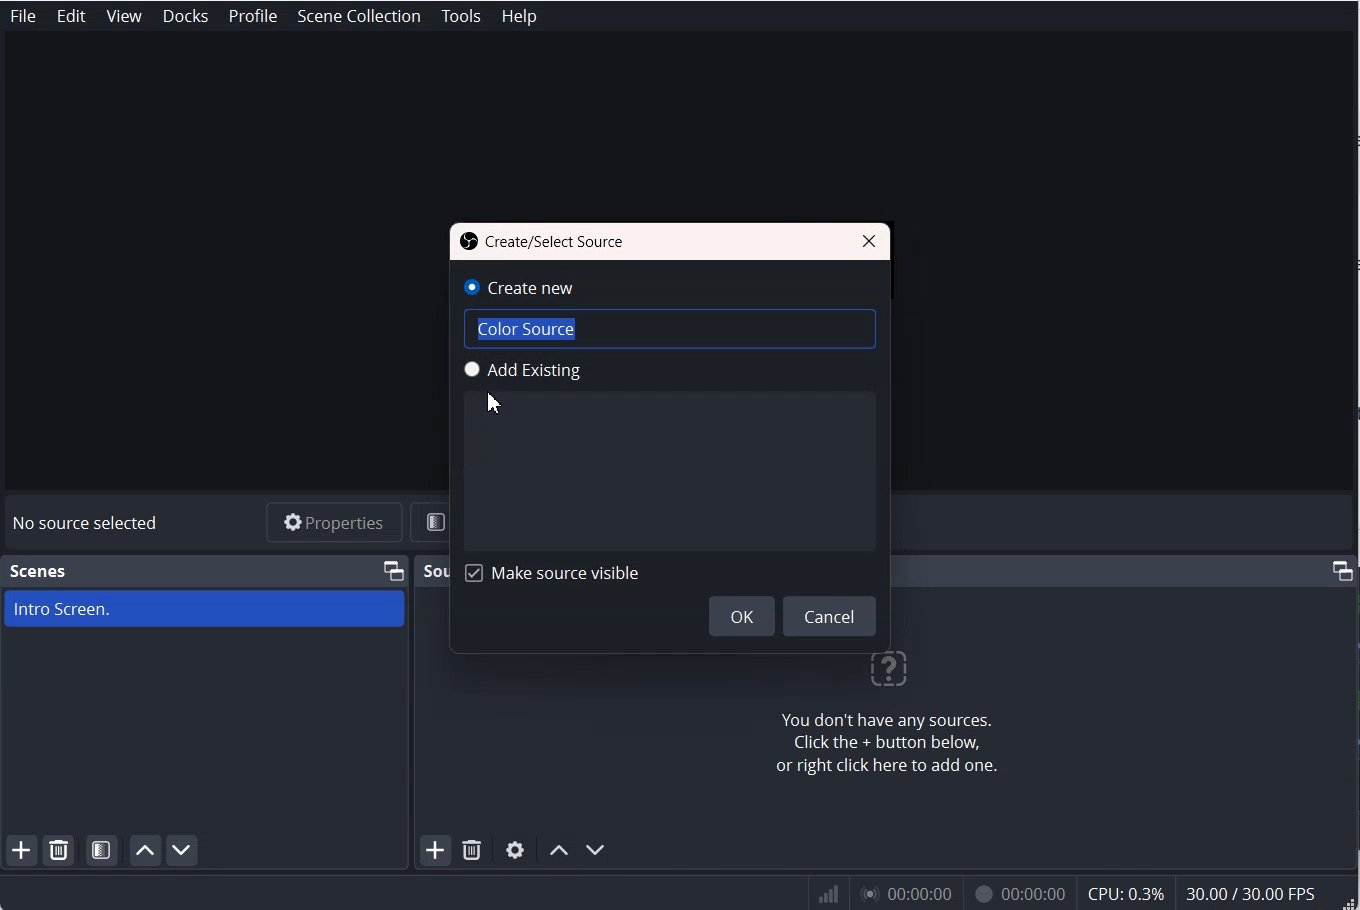  I want to click on Scene Collection, so click(361, 15).